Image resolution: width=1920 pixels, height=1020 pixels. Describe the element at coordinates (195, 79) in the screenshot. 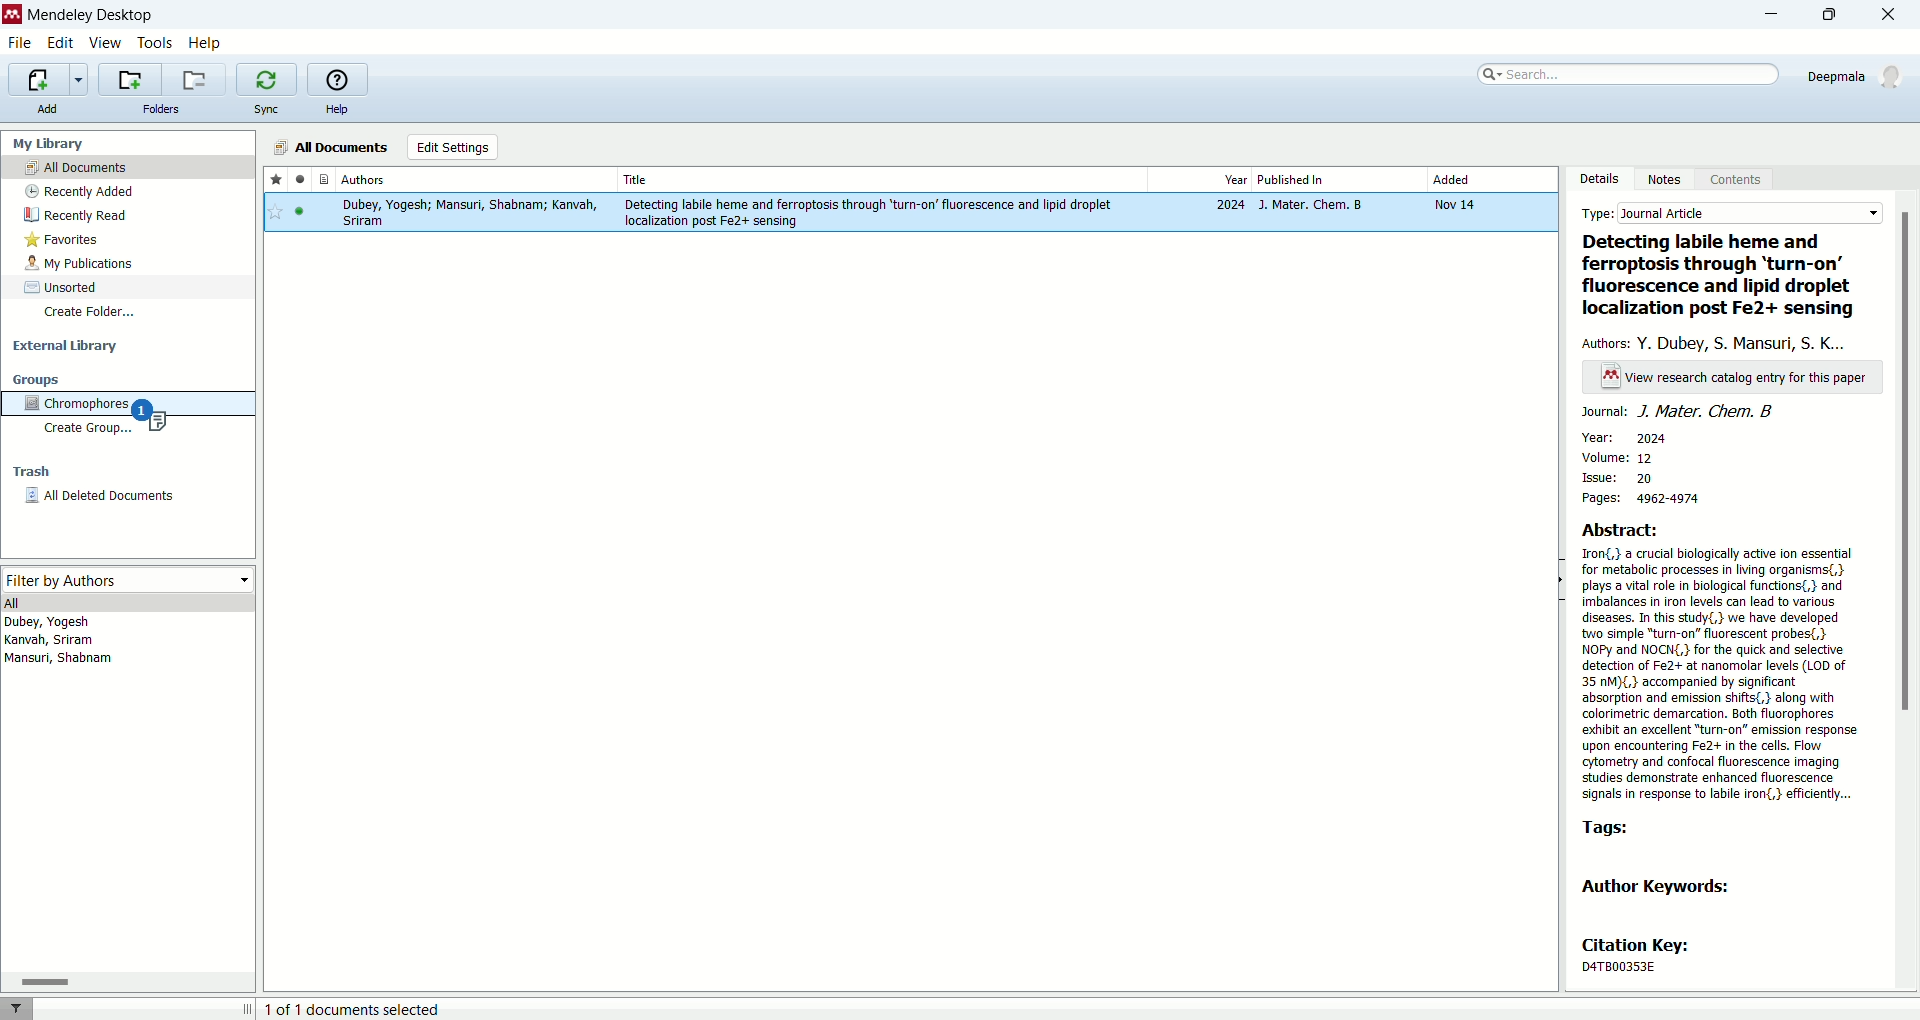

I see `remove current library` at that location.